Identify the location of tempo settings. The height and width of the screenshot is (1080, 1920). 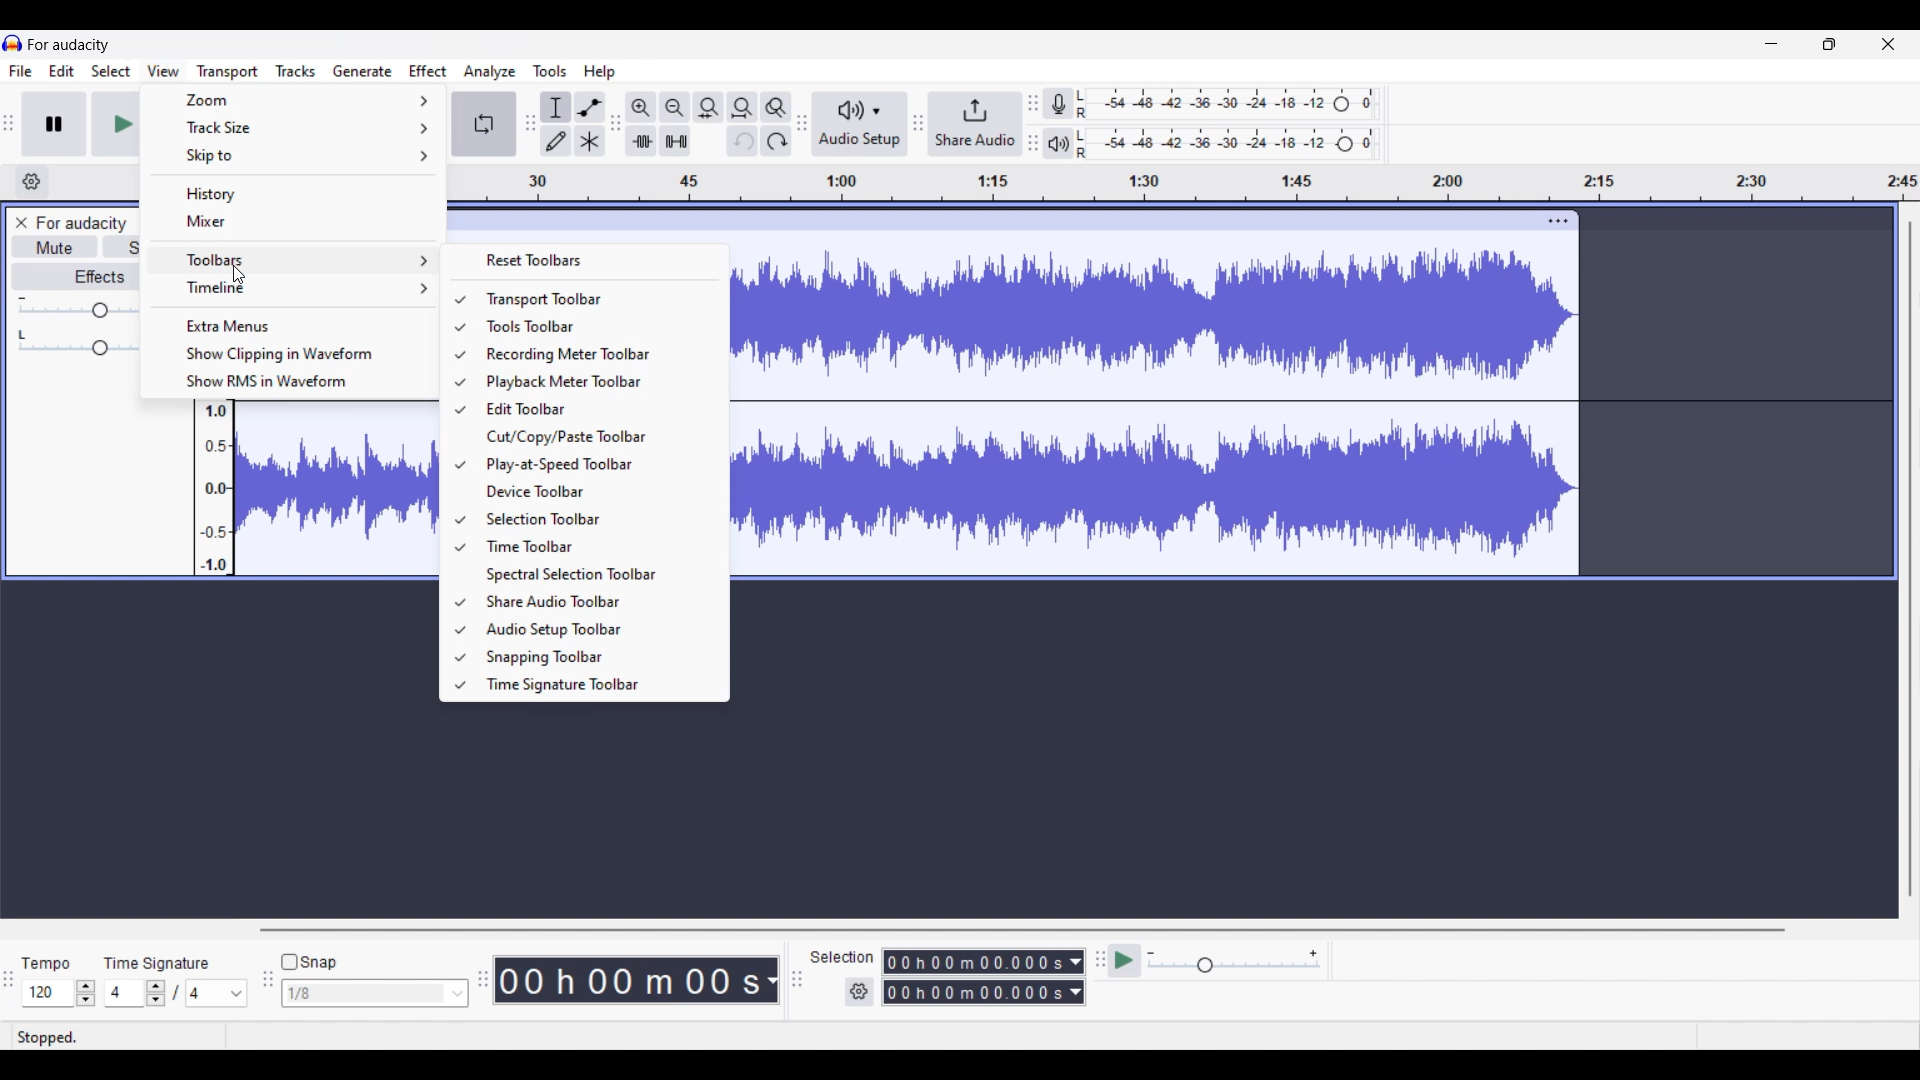
(59, 993).